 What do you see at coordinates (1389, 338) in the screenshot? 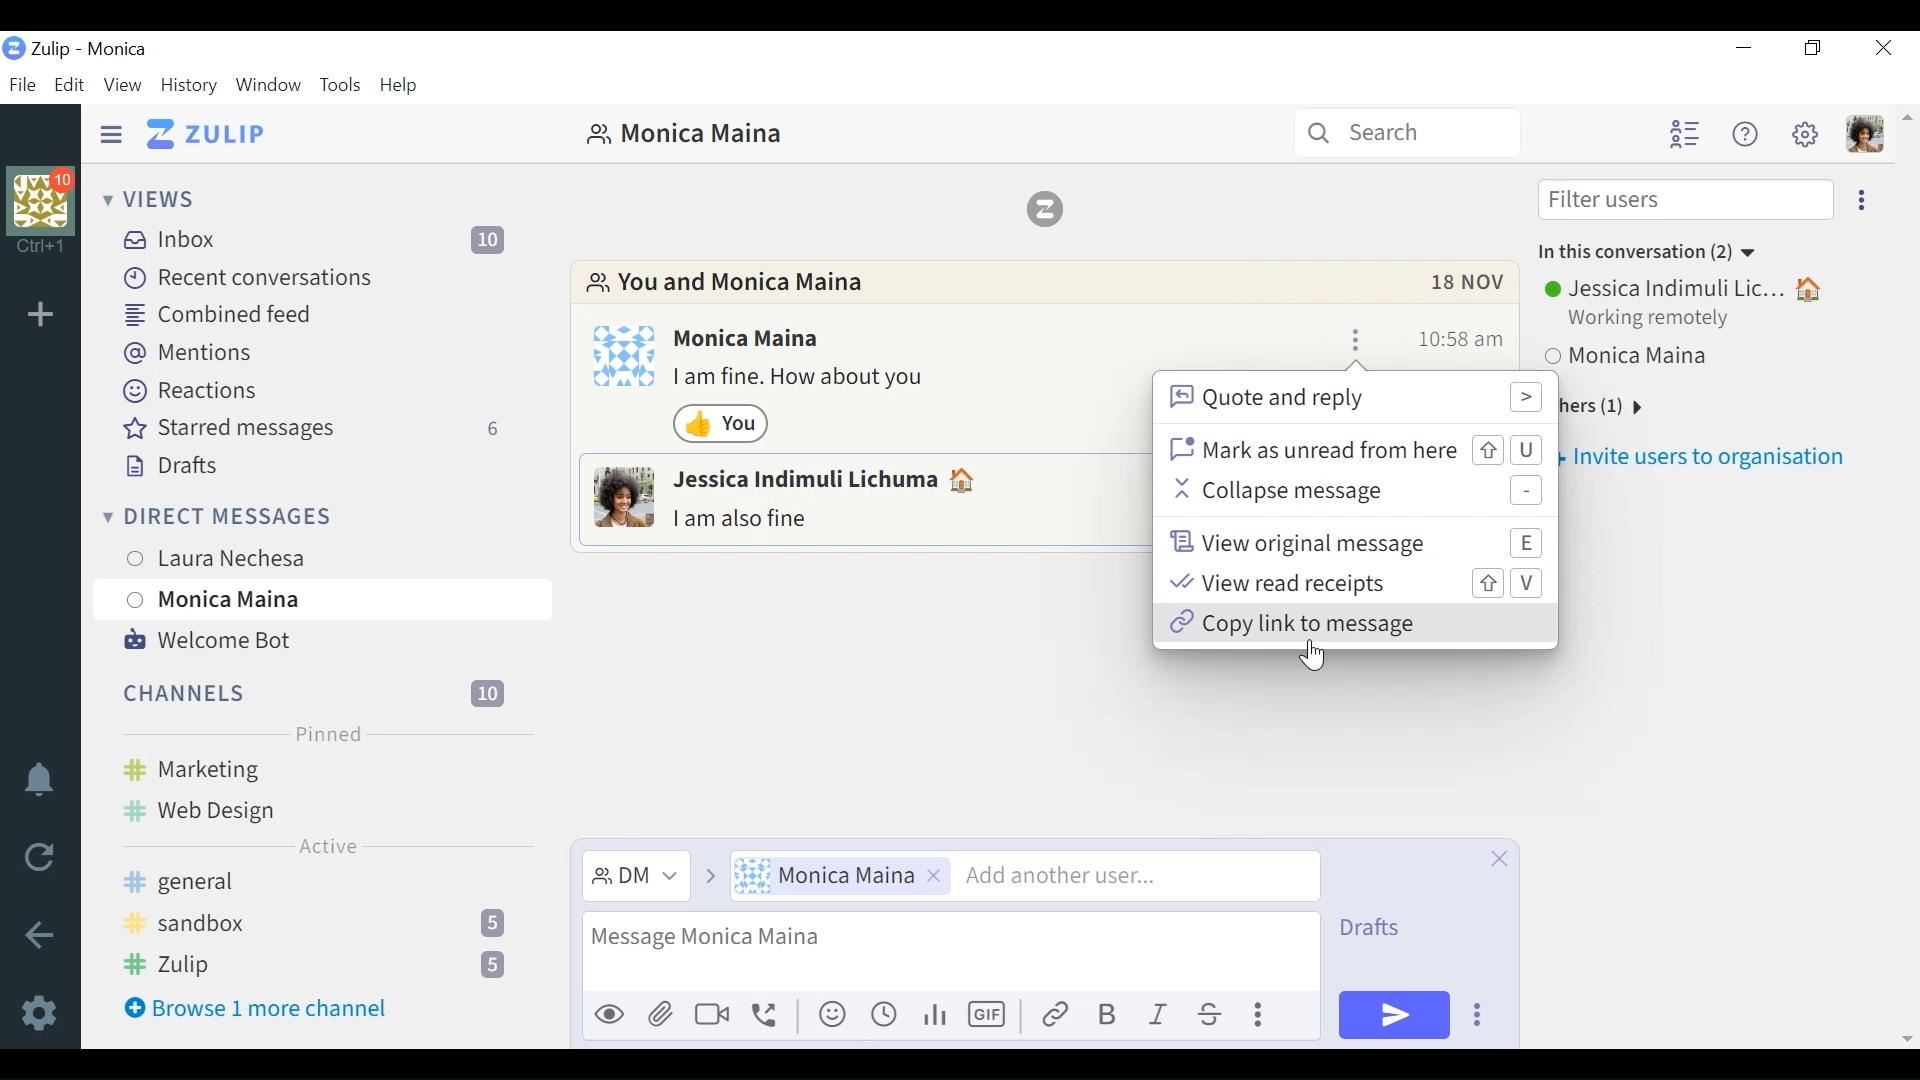
I see `Toggle favorites` at bounding box center [1389, 338].